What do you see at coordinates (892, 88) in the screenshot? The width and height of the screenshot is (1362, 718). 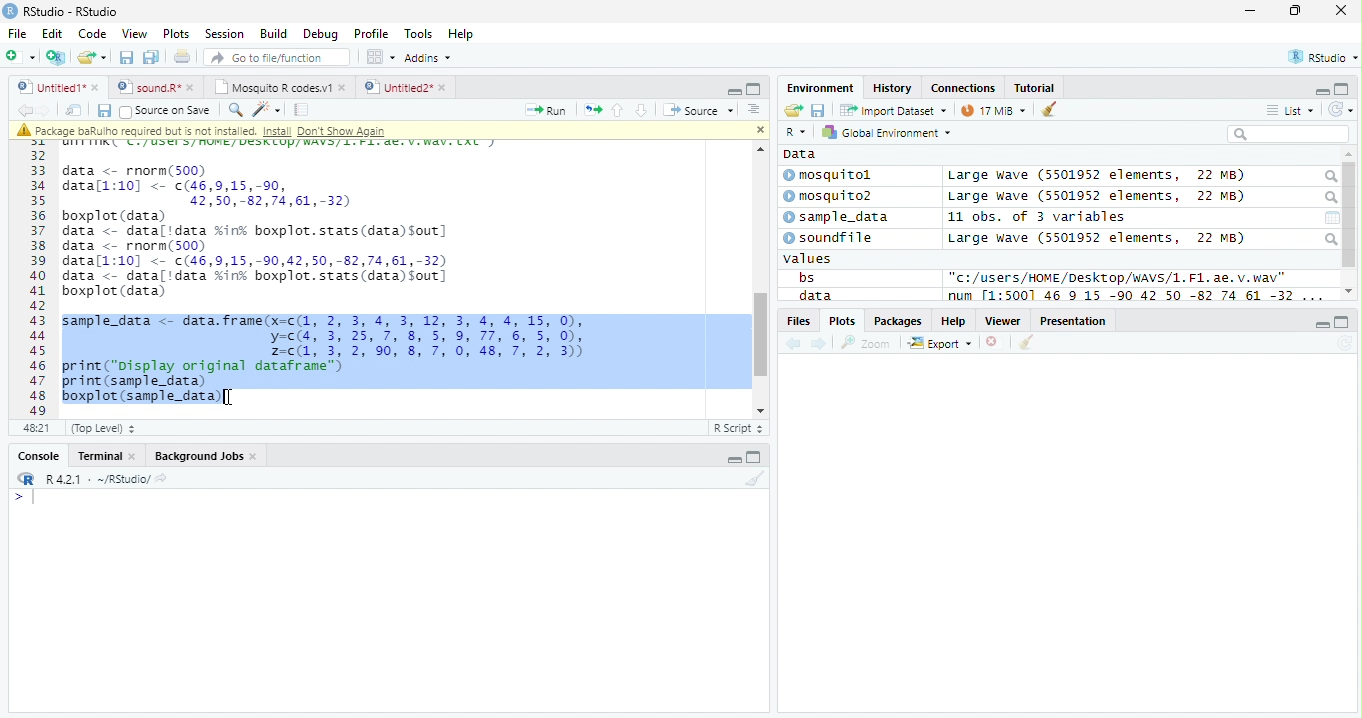 I see `History` at bounding box center [892, 88].